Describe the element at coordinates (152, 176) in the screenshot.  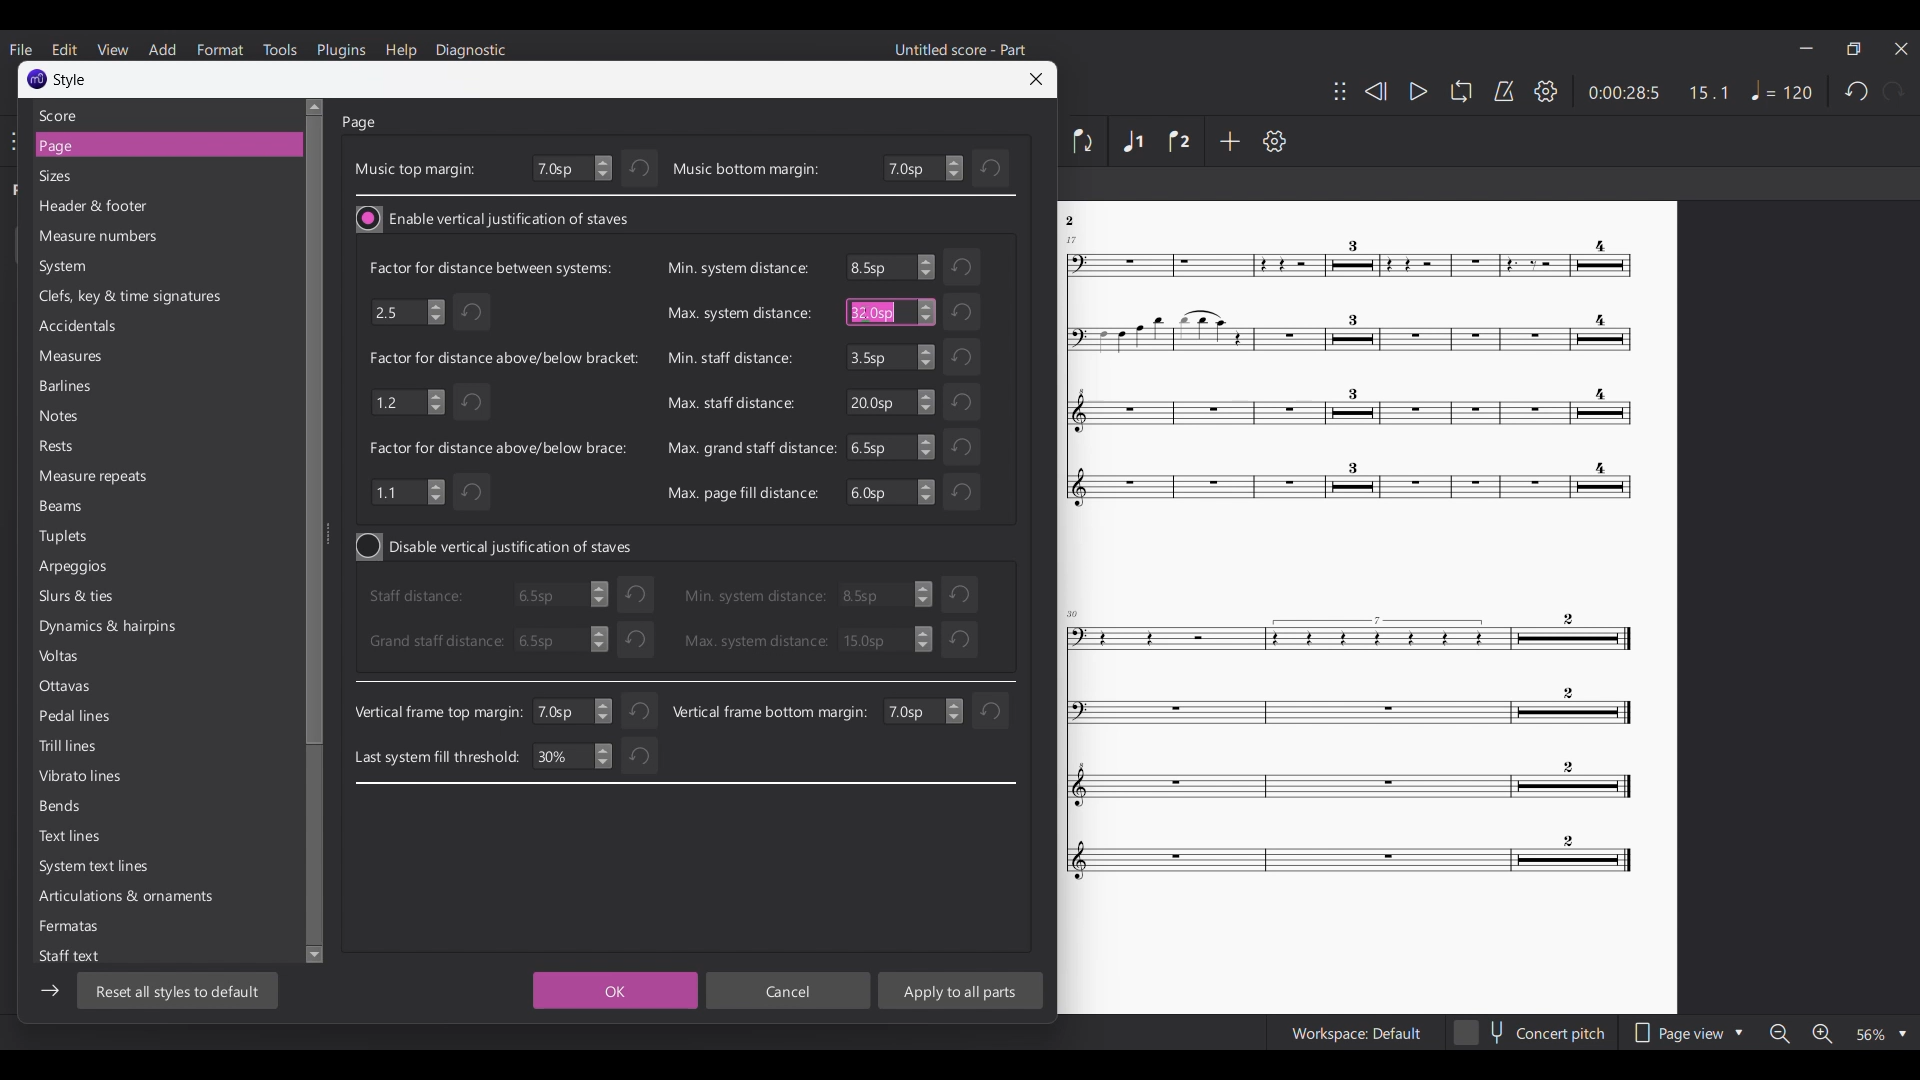
I see `Sizes` at that location.